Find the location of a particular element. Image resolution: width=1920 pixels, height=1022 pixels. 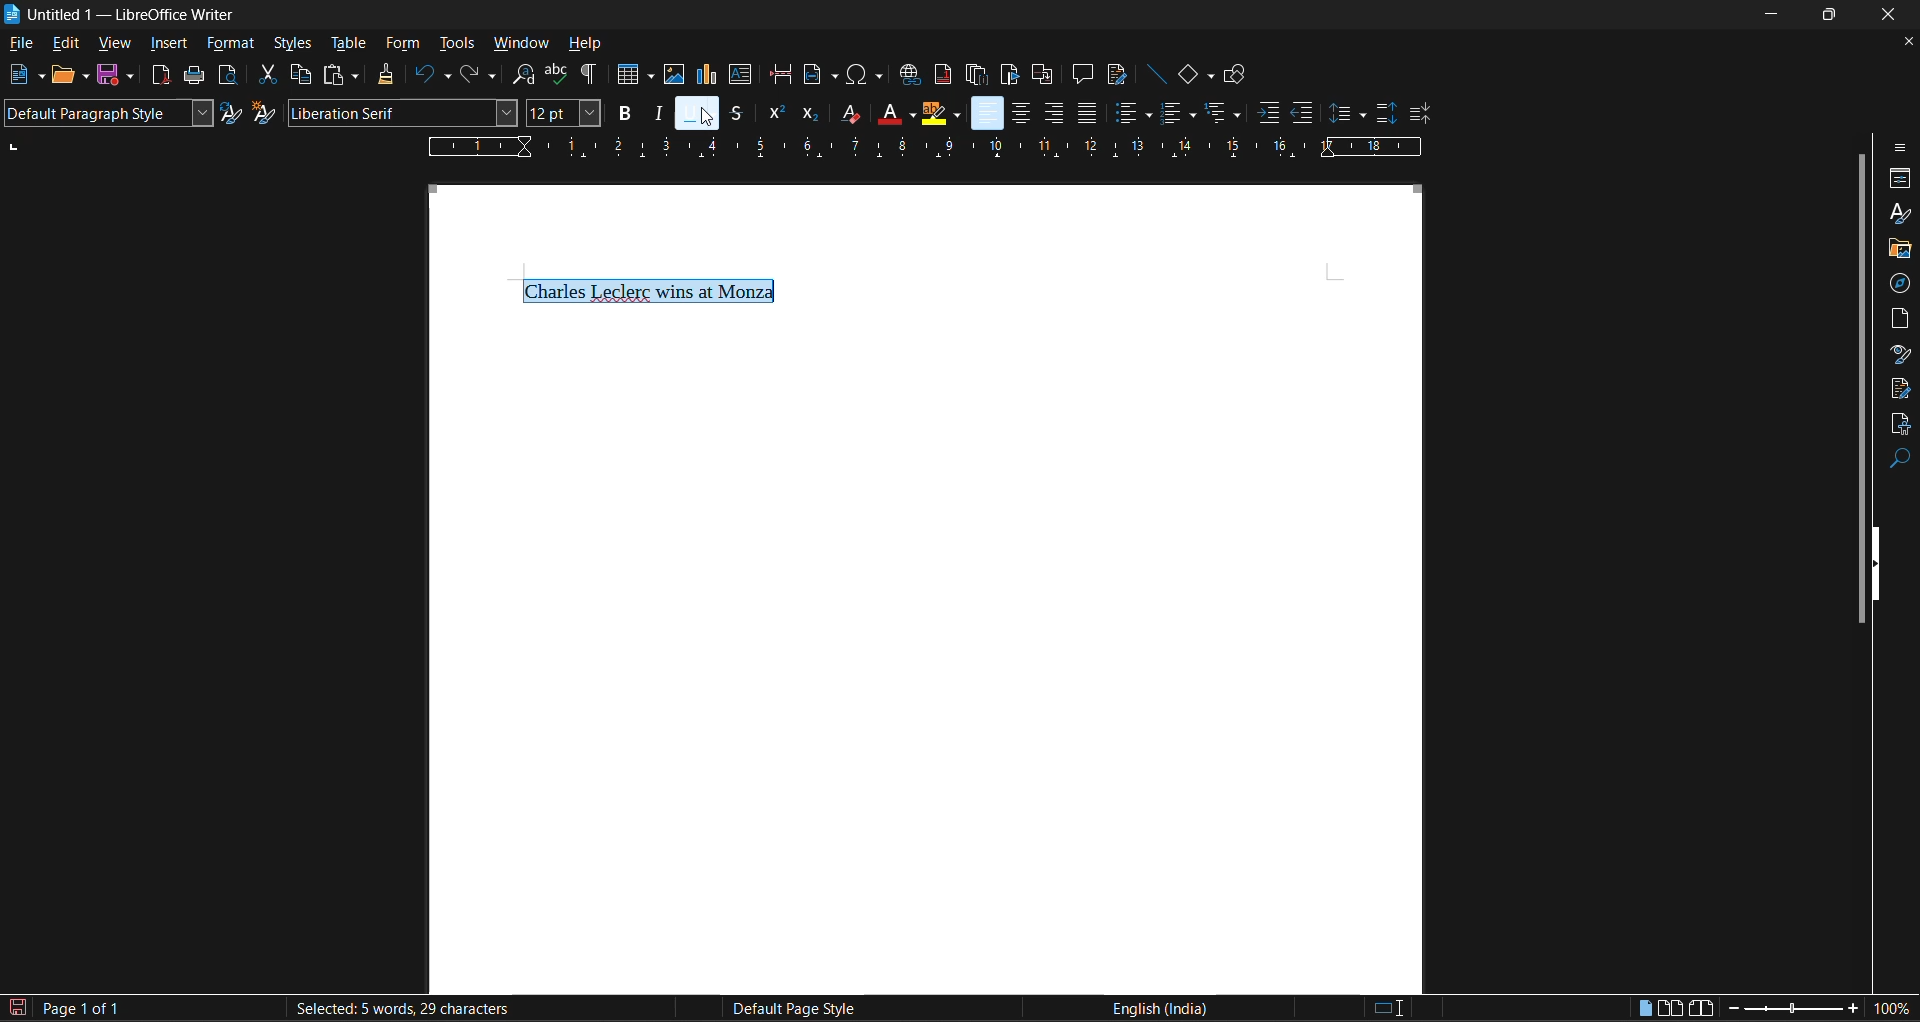

zoom in is located at coordinates (1854, 1009).